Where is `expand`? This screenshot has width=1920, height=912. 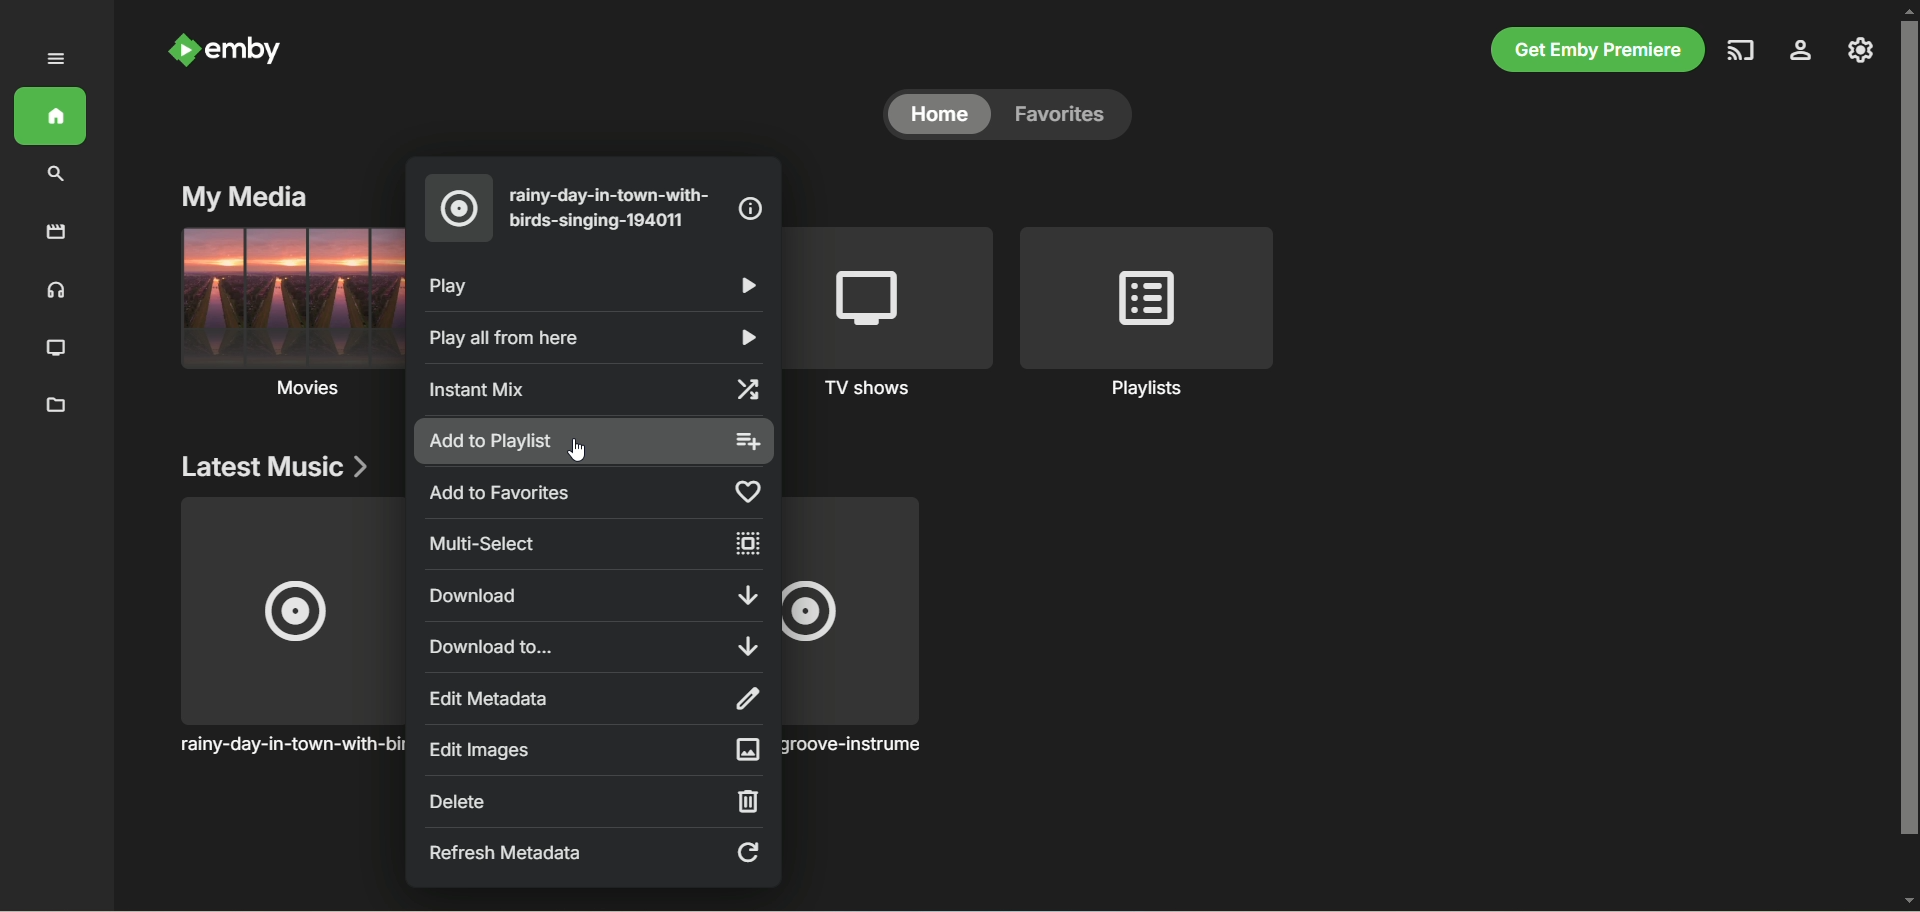
expand is located at coordinates (58, 58).